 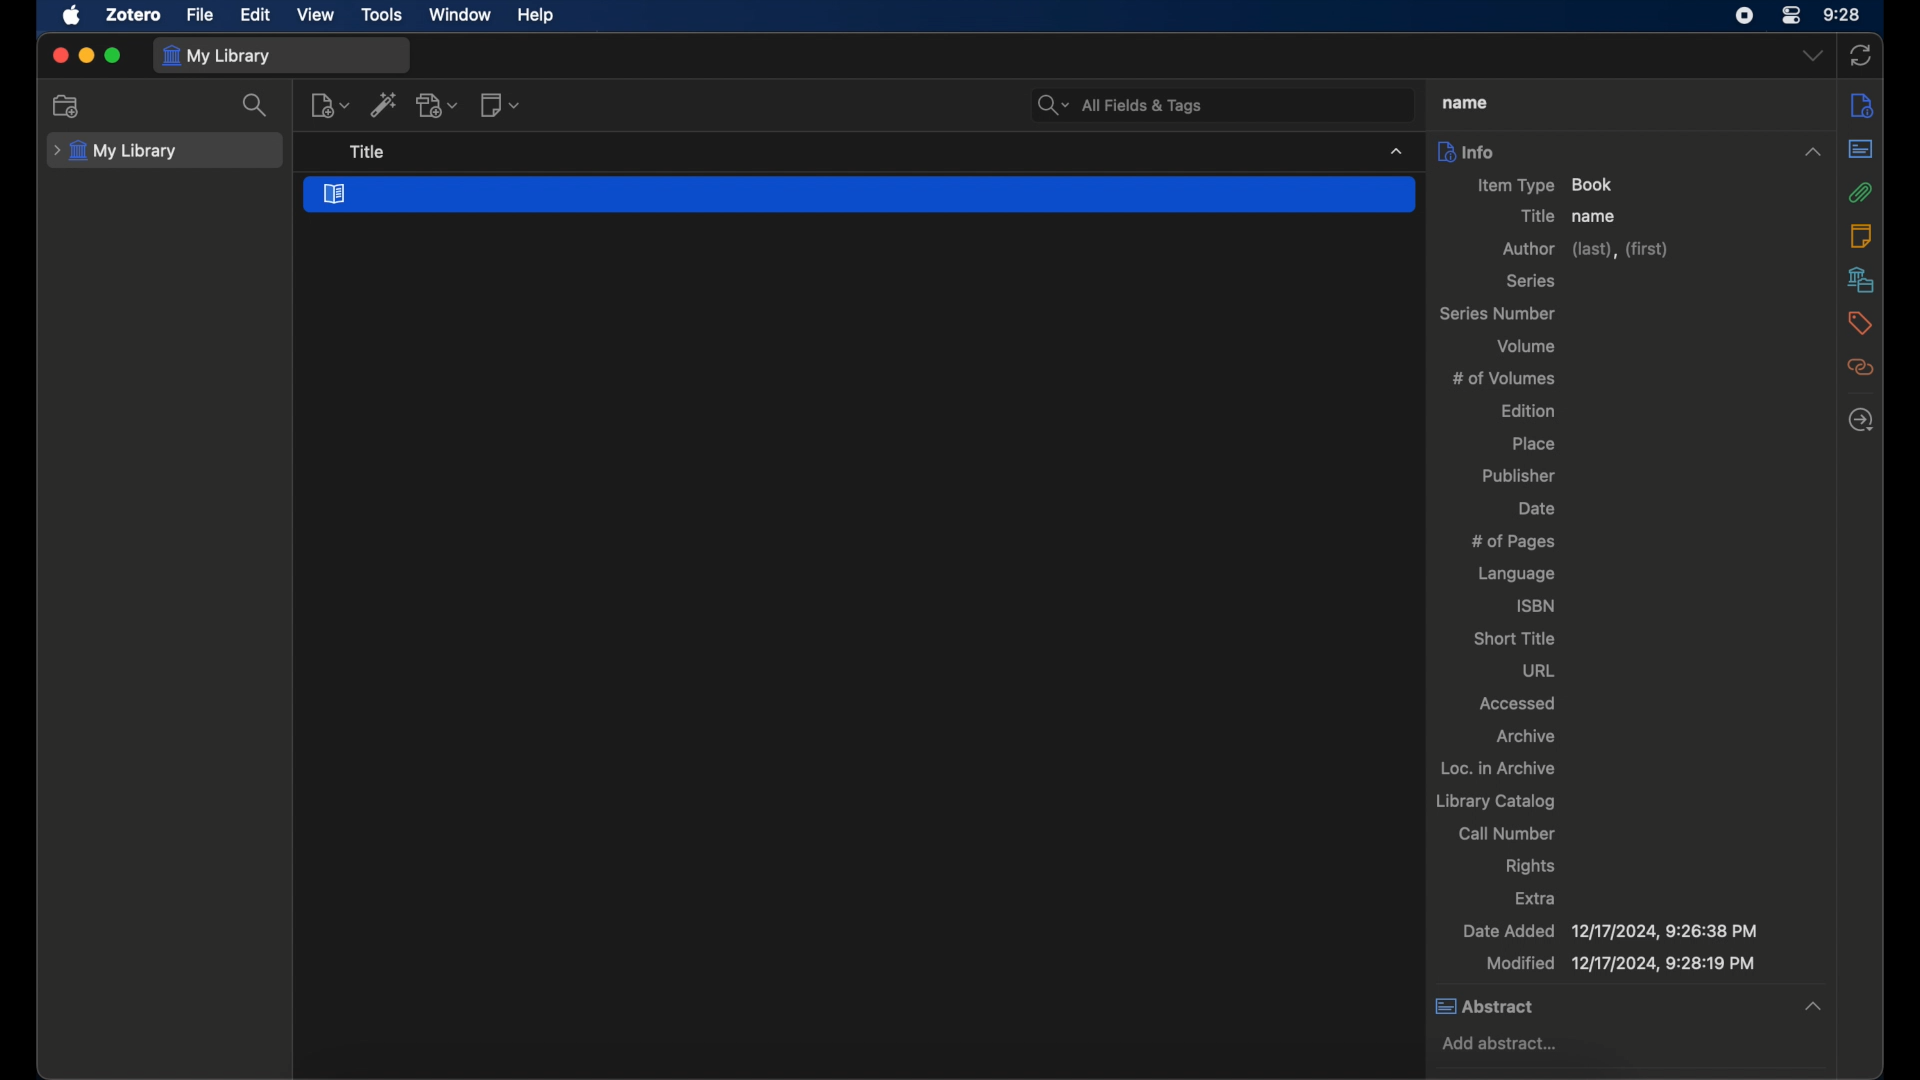 What do you see at coordinates (200, 16) in the screenshot?
I see `file` at bounding box center [200, 16].